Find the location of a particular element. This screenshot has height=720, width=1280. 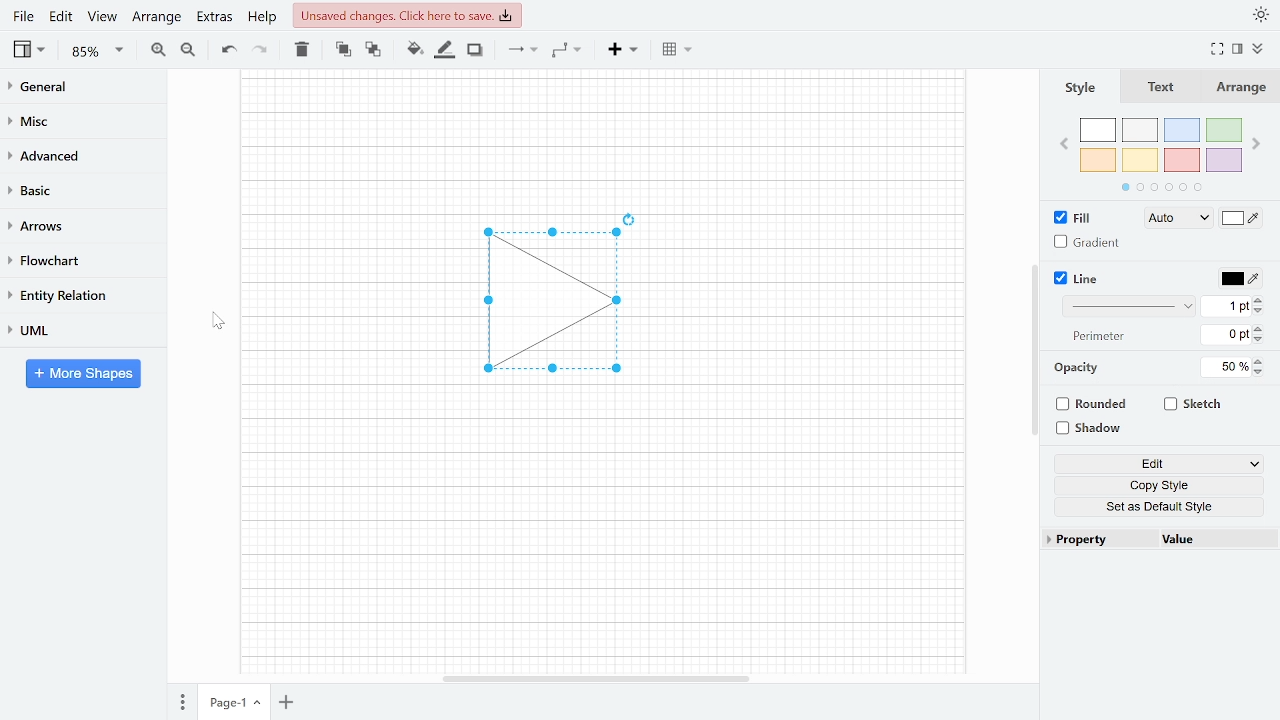

blue is located at coordinates (1184, 130).